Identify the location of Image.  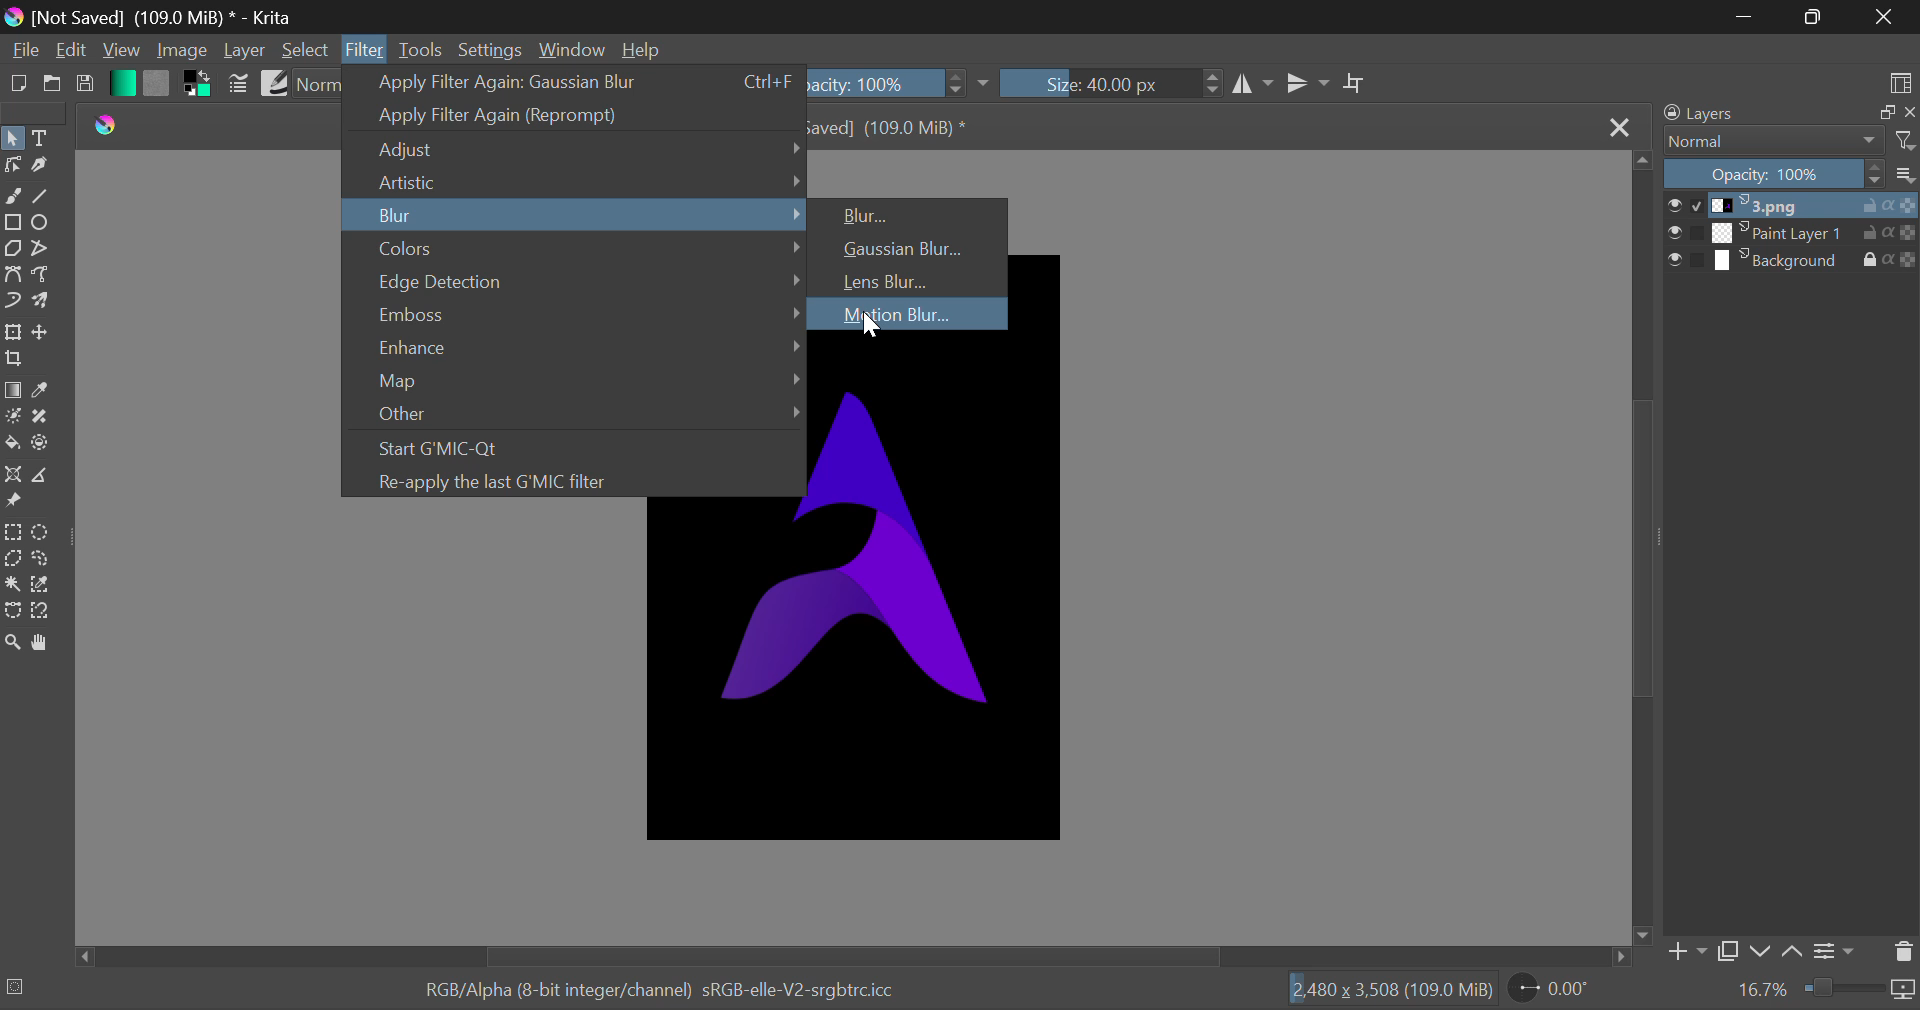
(181, 52).